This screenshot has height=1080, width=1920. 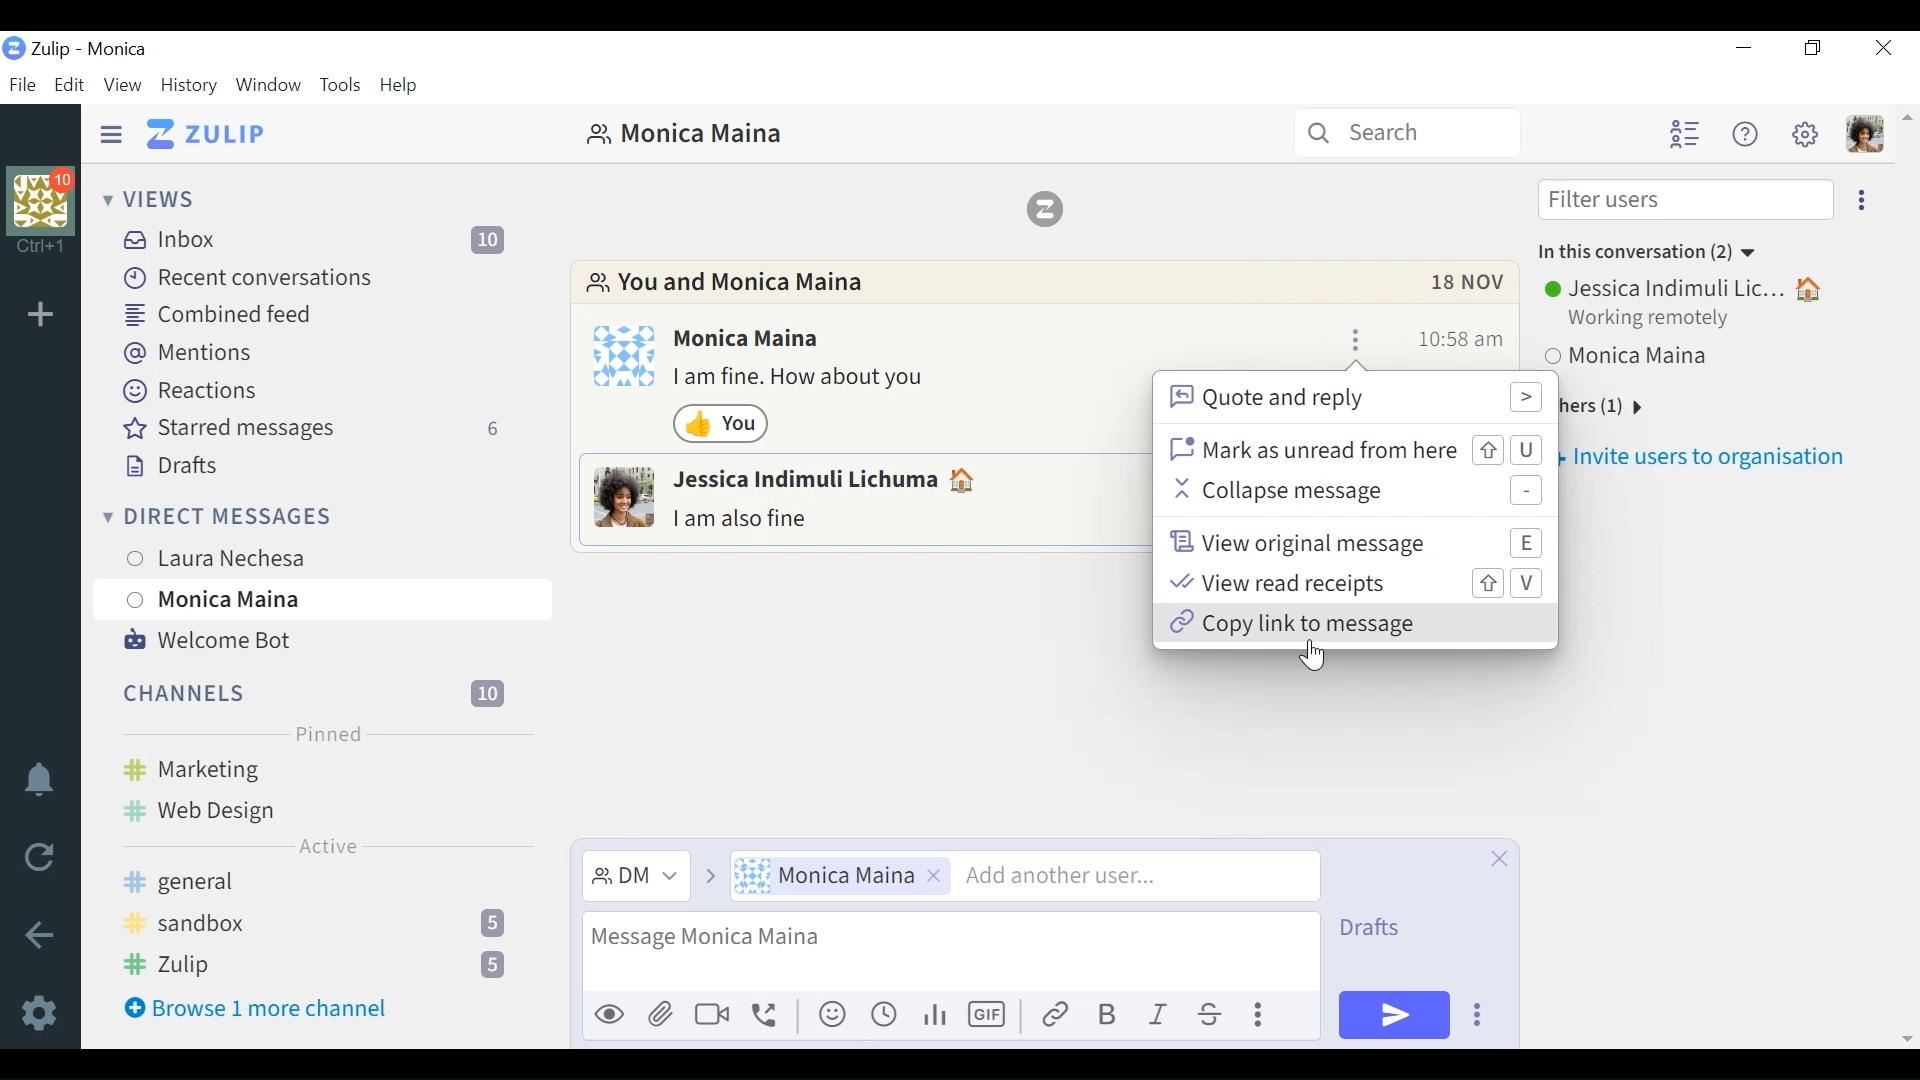 I want to click on Zulip logo, so click(x=1051, y=208).